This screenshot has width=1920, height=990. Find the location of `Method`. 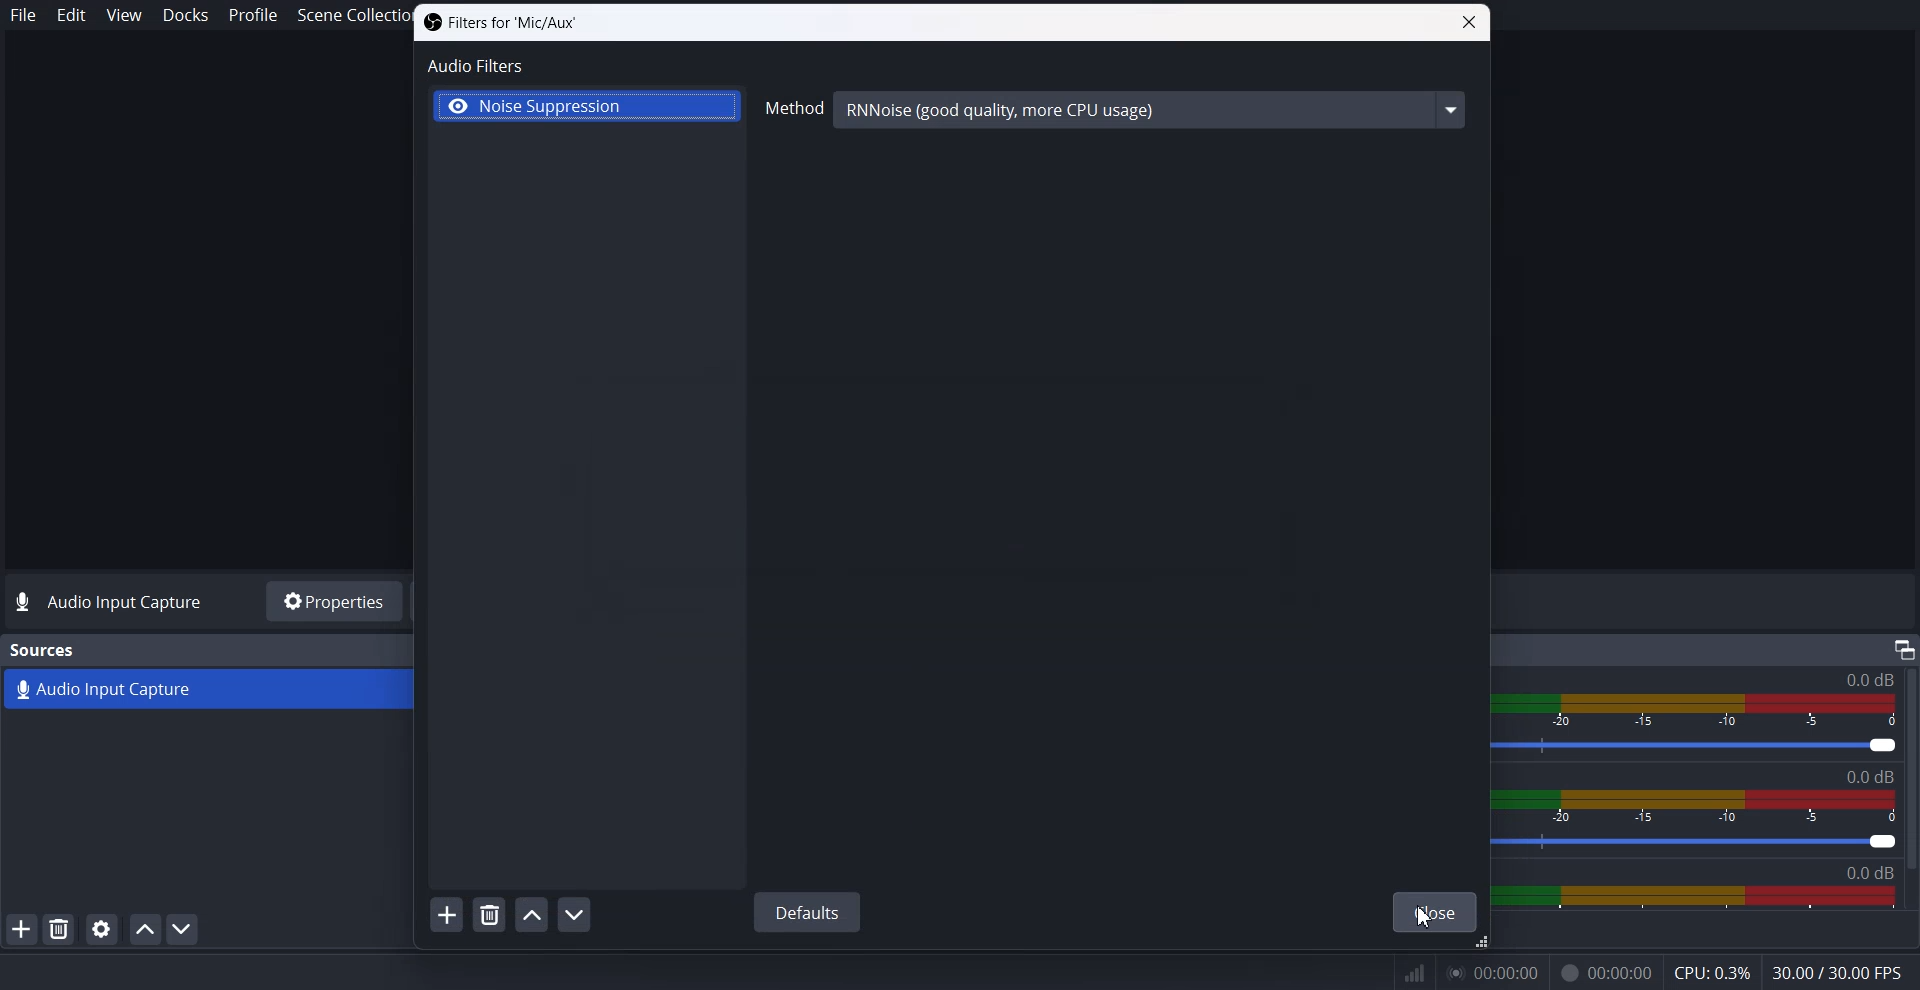

Method is located at coordinates (1116, 113).